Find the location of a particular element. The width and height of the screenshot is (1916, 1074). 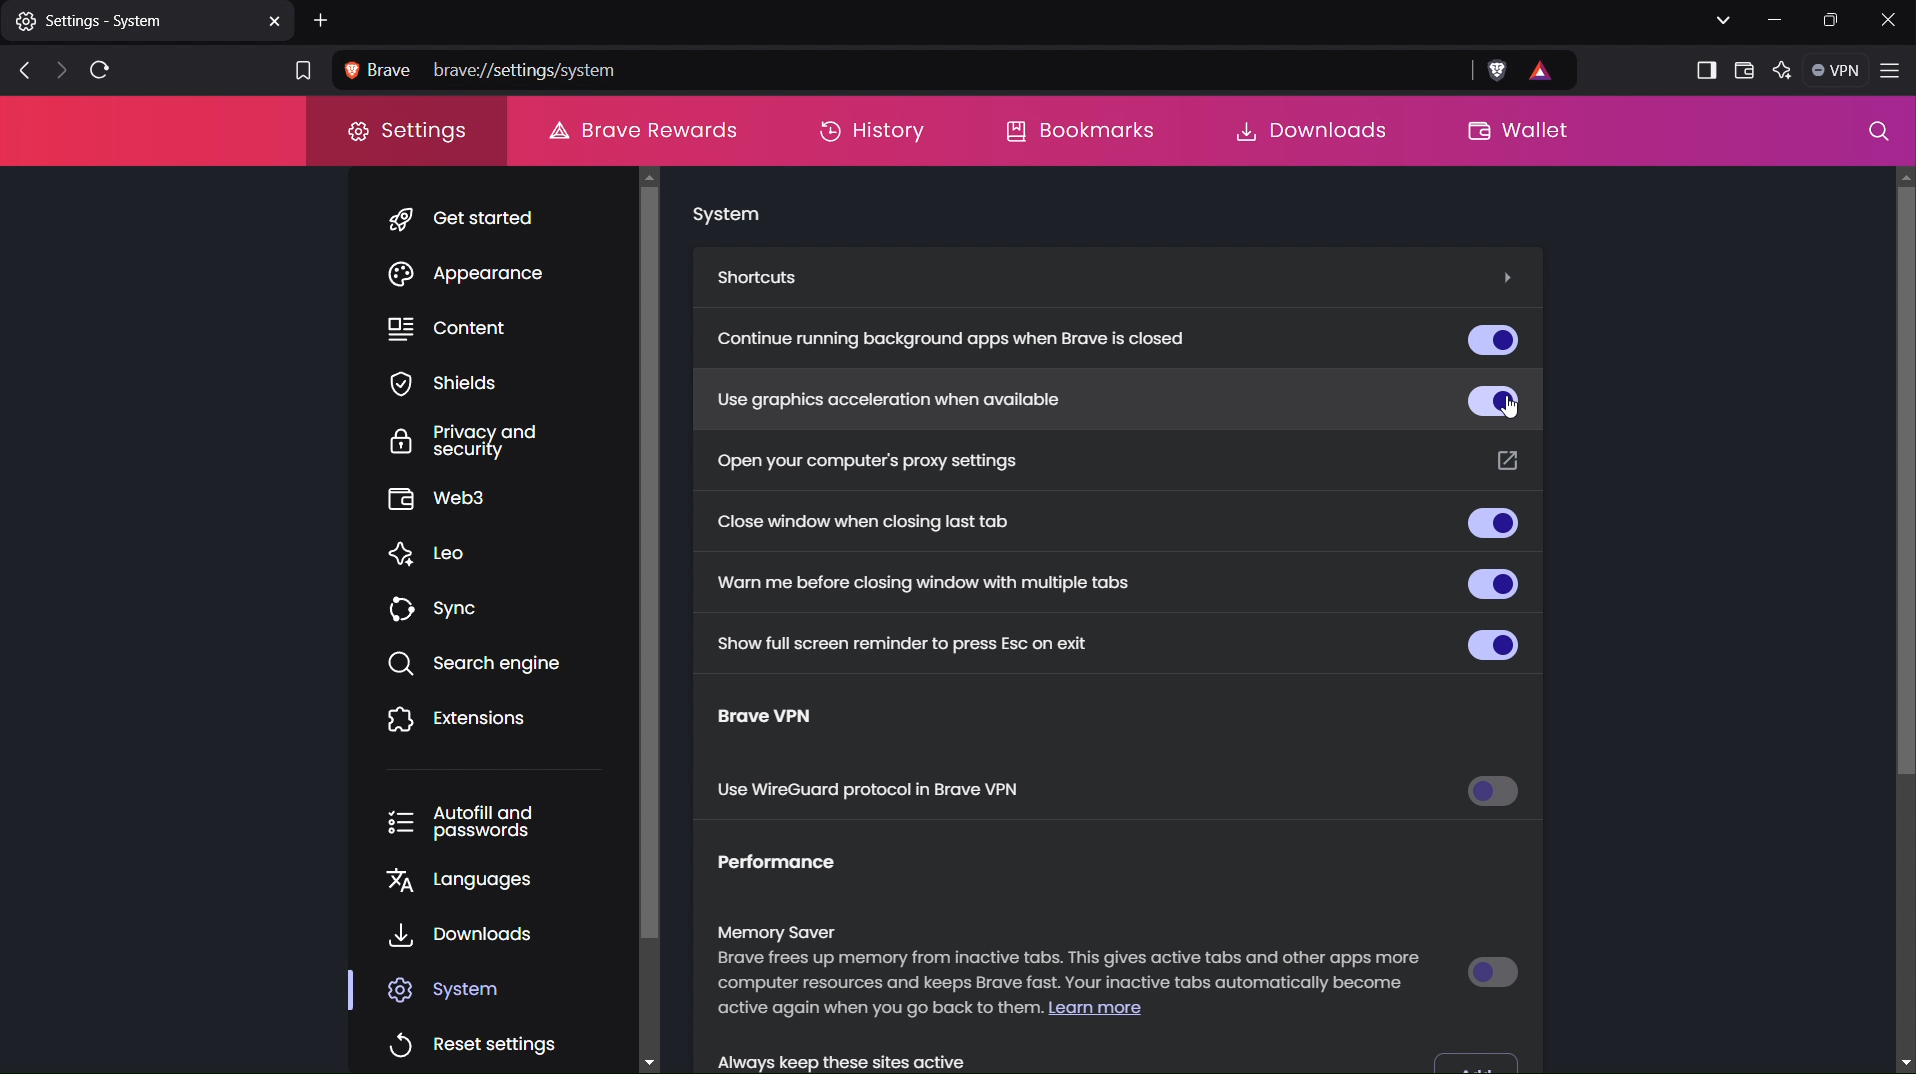

Extensions is located at coordinates (460, 720).